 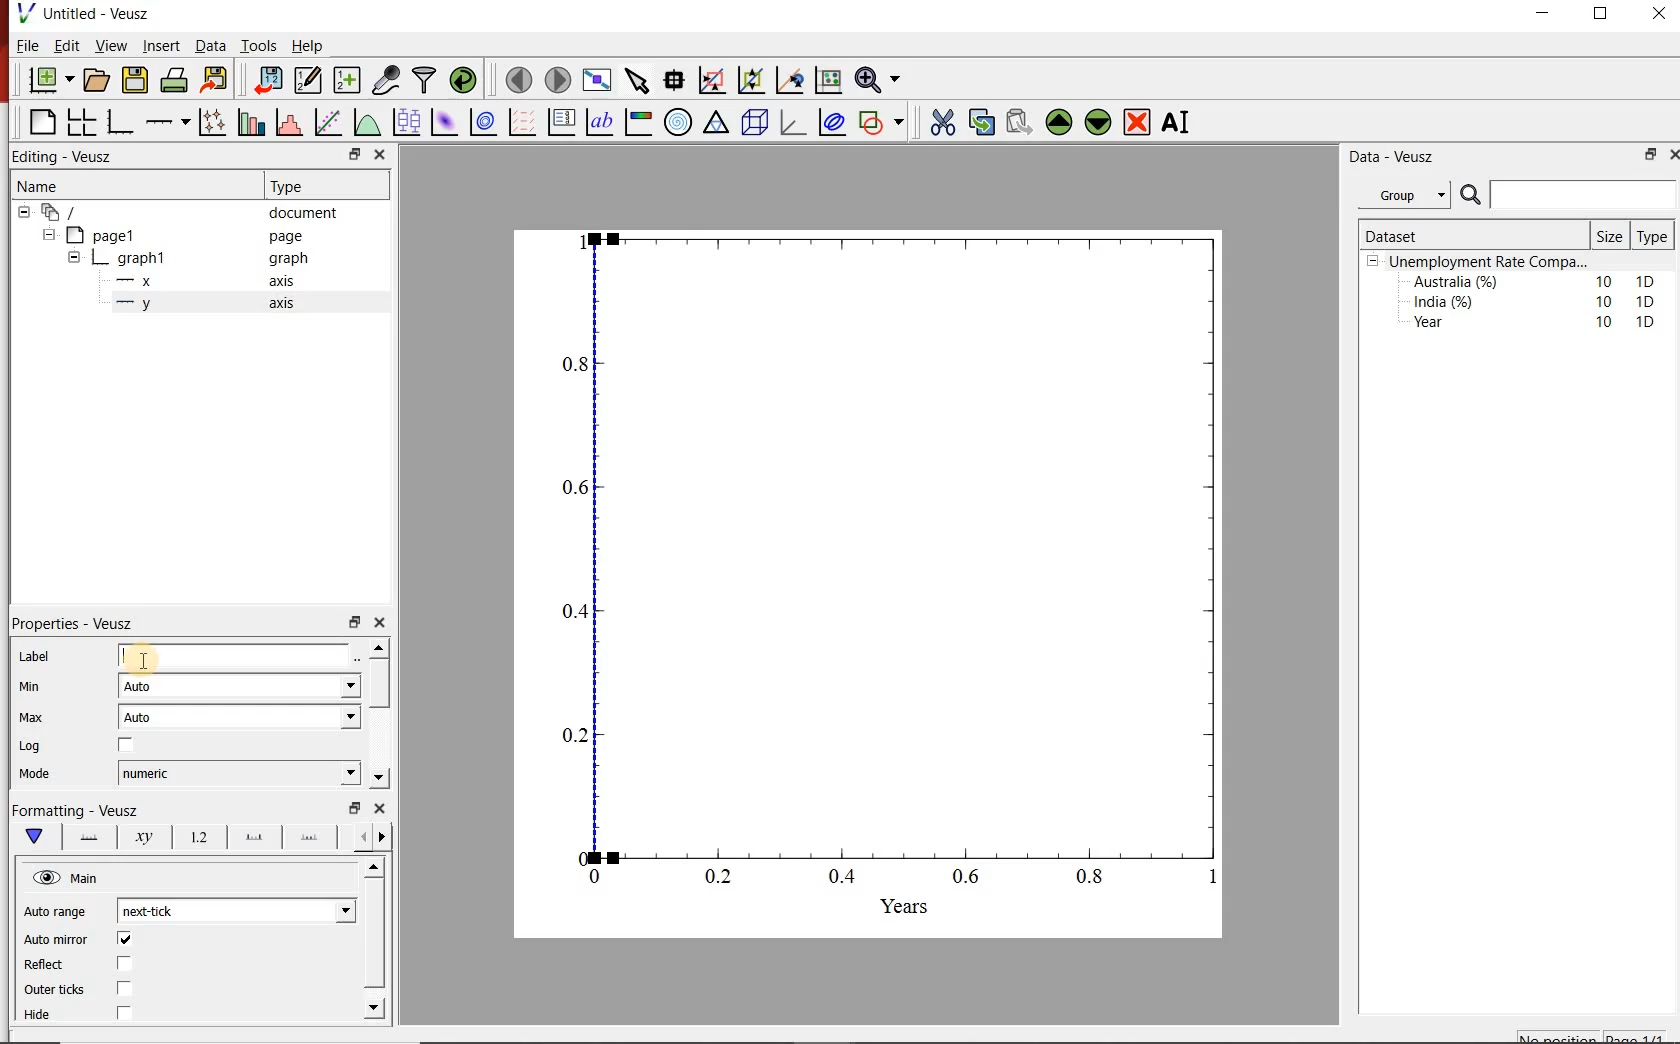 What do you see at coordinates (376, 867) in the screenshot?
I see `move up` at bounding box center [376, 867].